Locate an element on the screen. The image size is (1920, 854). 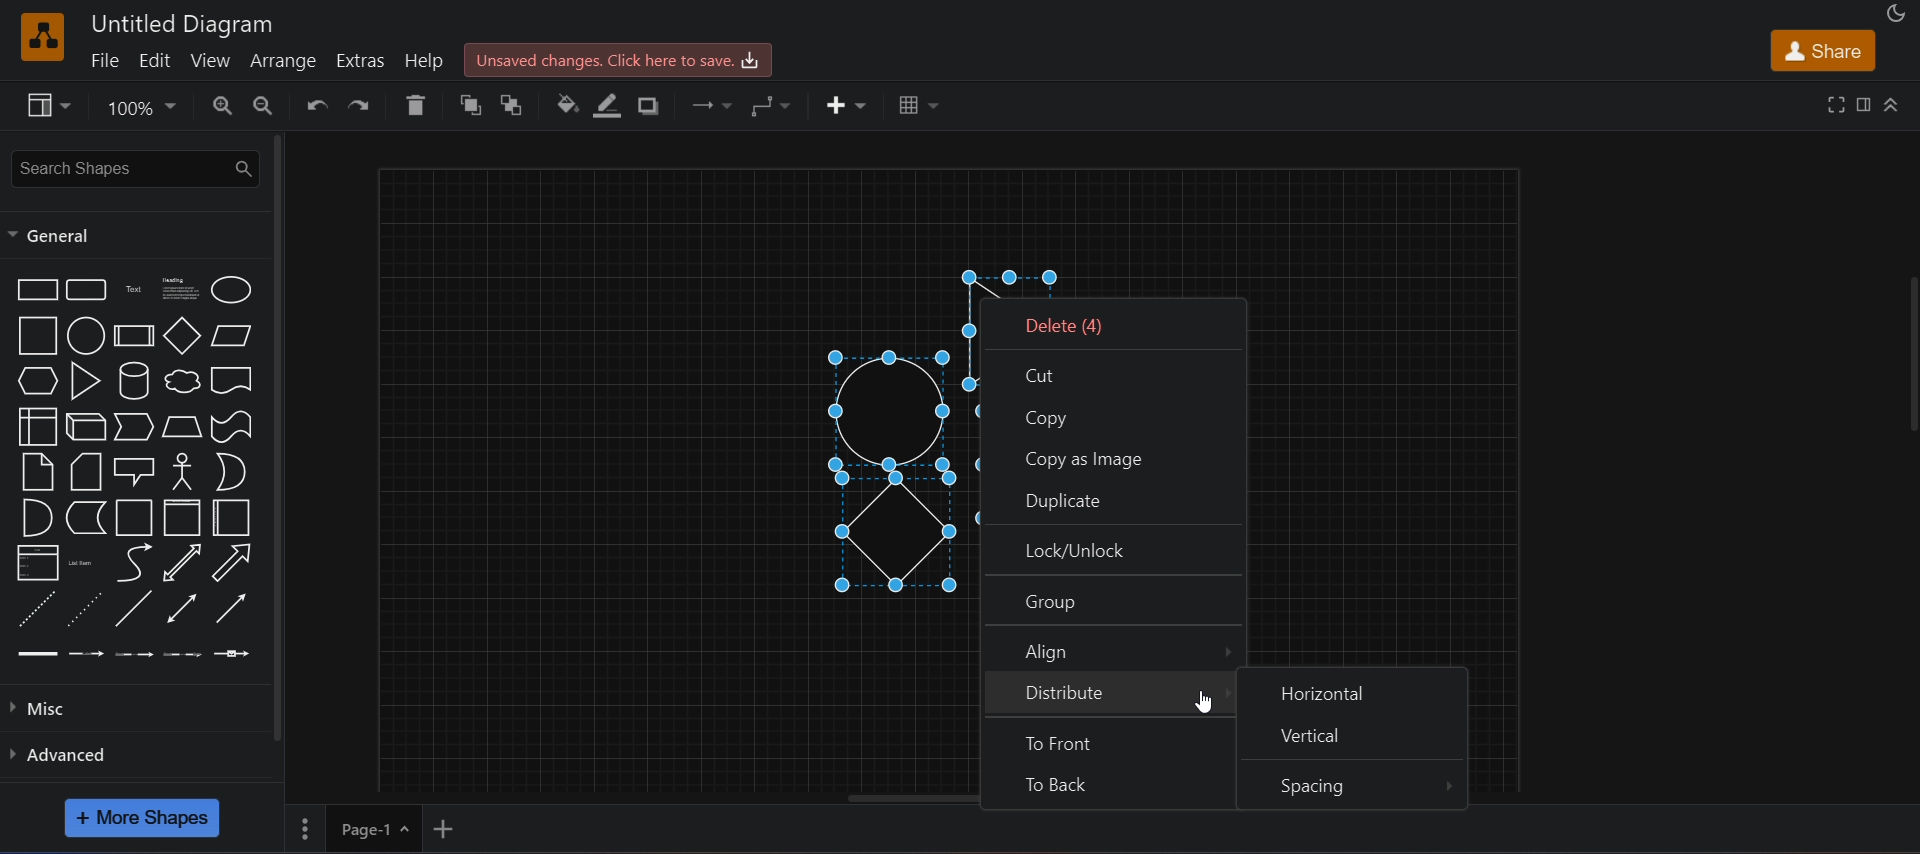
directional  is located at coordinates (229, 610).